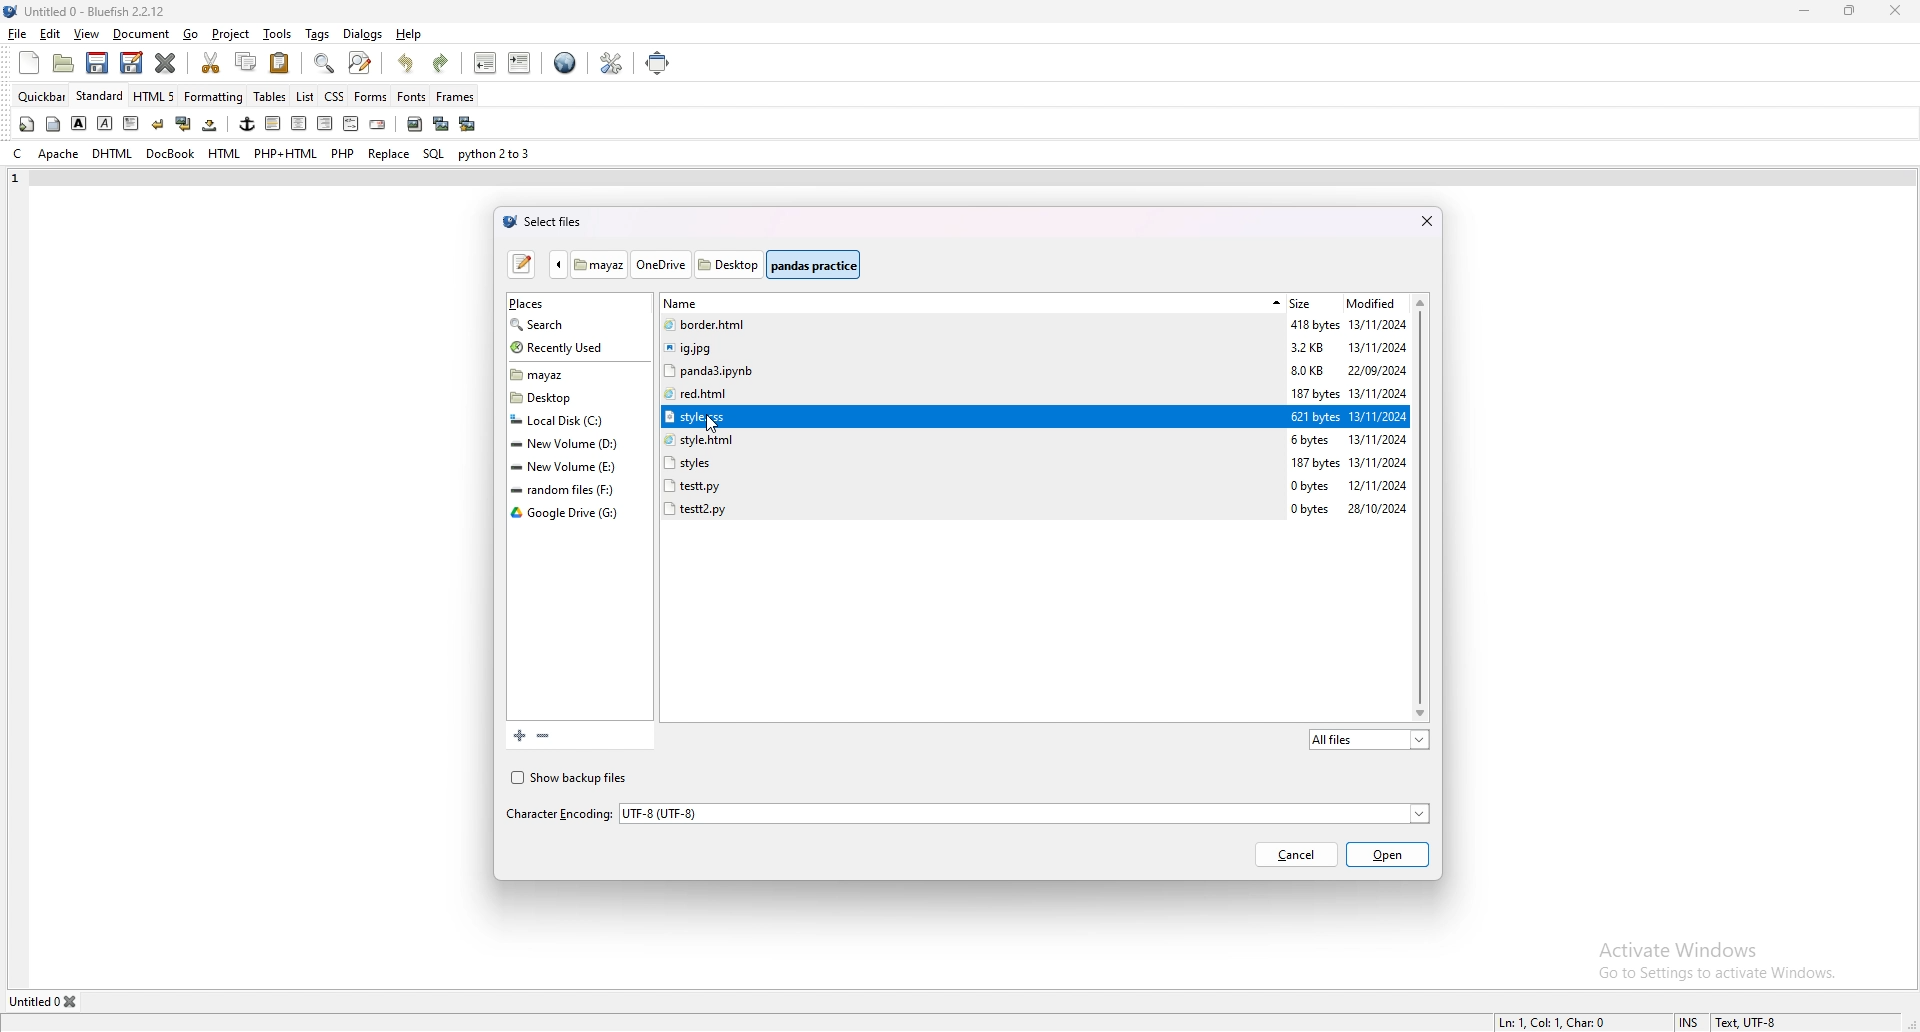  Describe the element at coordinates (213, 97) in the screenshot. I see `formatting` at that location.